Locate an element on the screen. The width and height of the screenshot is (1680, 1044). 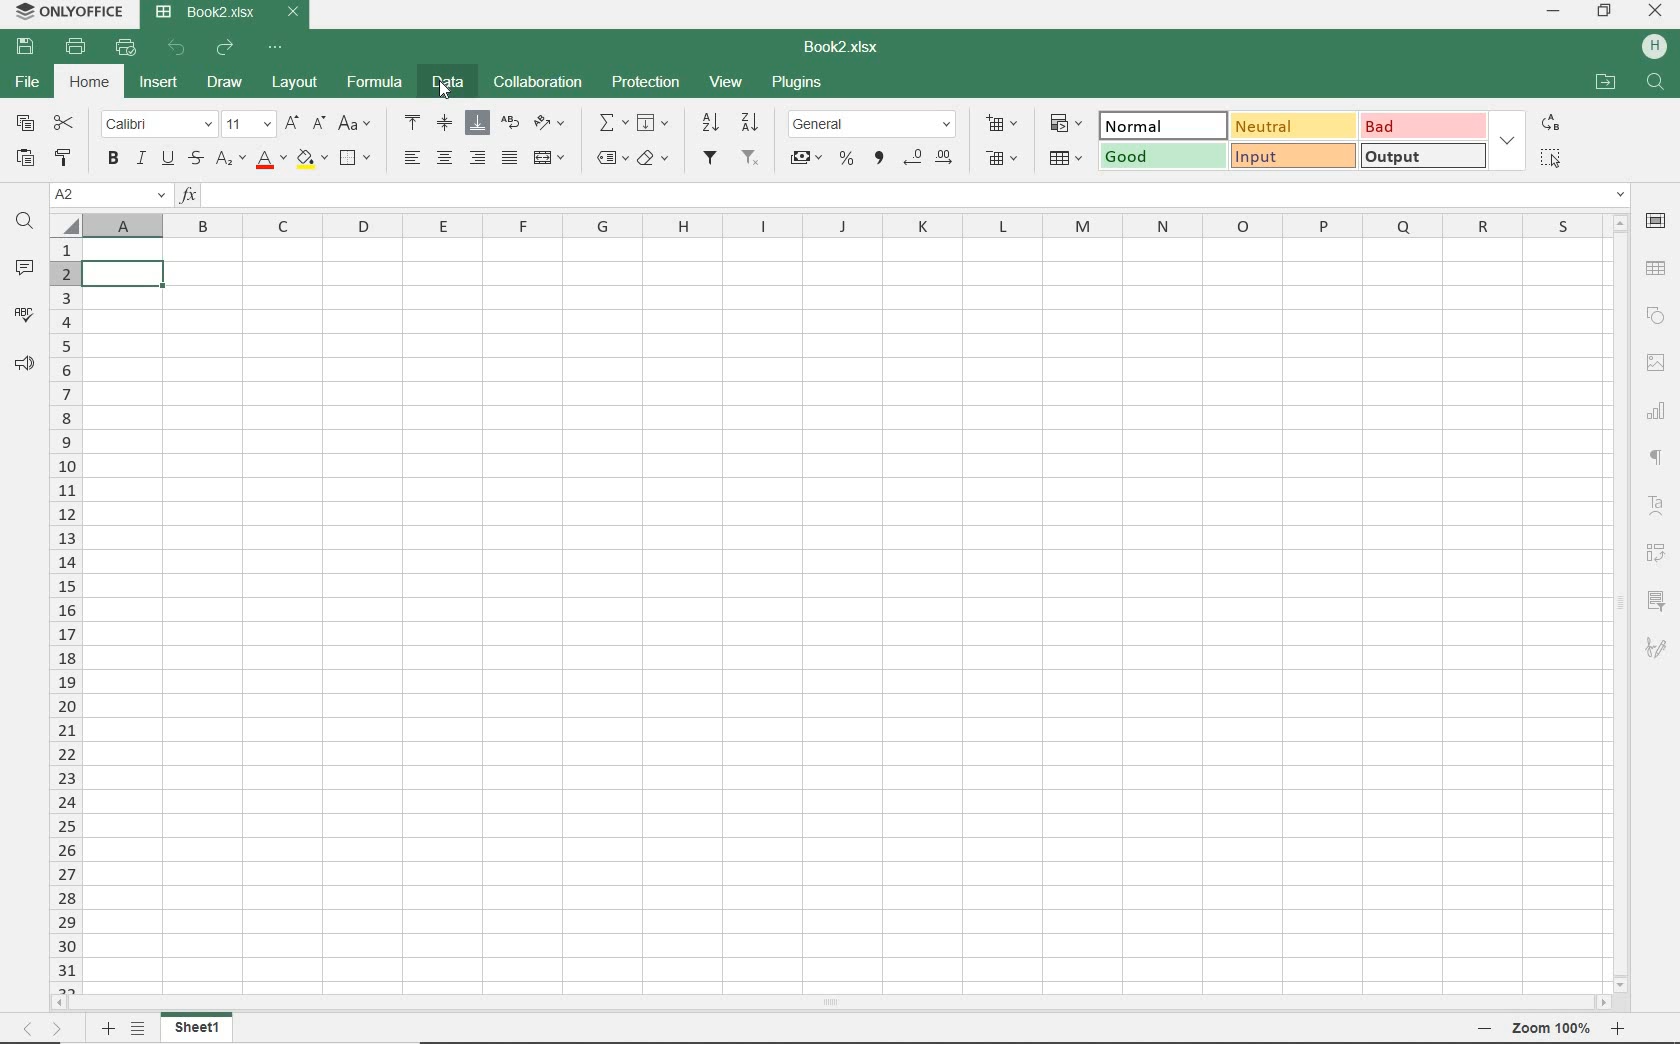
CHANGE CASE is located at coordinates (354, 123).